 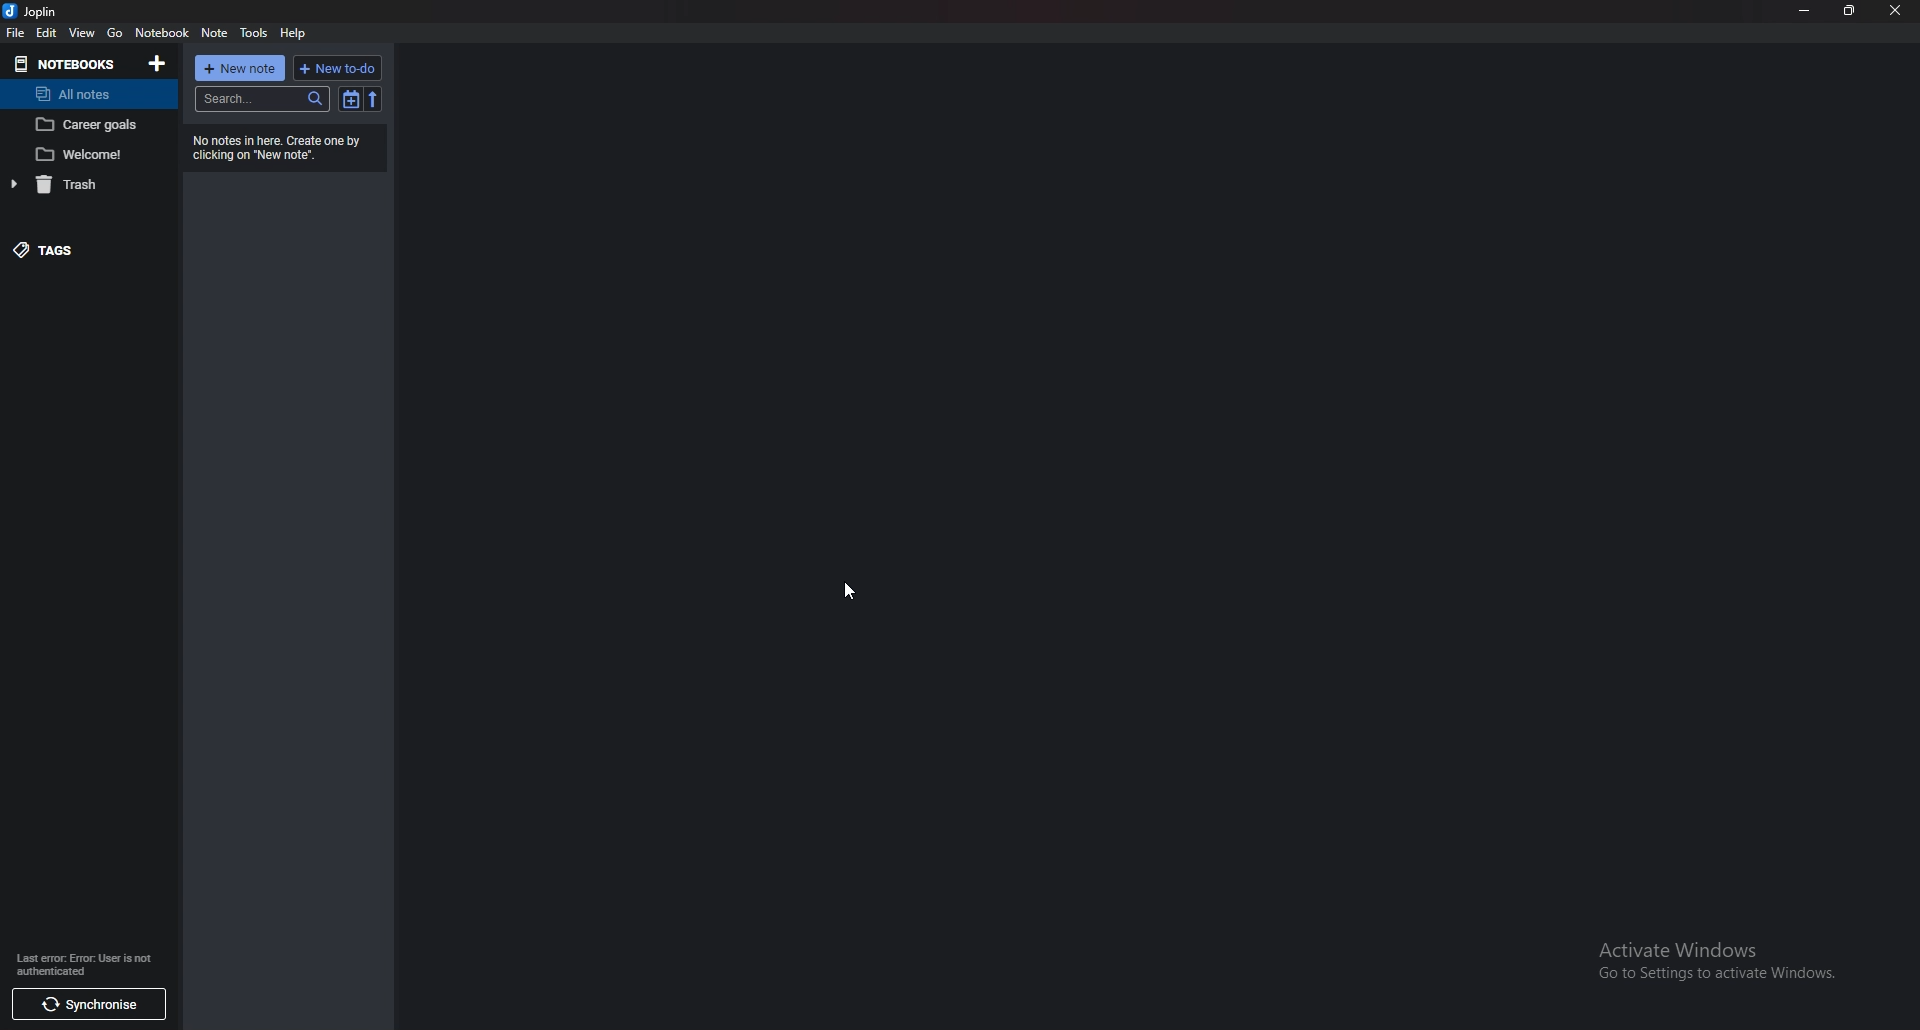 What do you see at coordinates (261, 99) in the screenshot?
I see `search` at bounding box center [261, 99].